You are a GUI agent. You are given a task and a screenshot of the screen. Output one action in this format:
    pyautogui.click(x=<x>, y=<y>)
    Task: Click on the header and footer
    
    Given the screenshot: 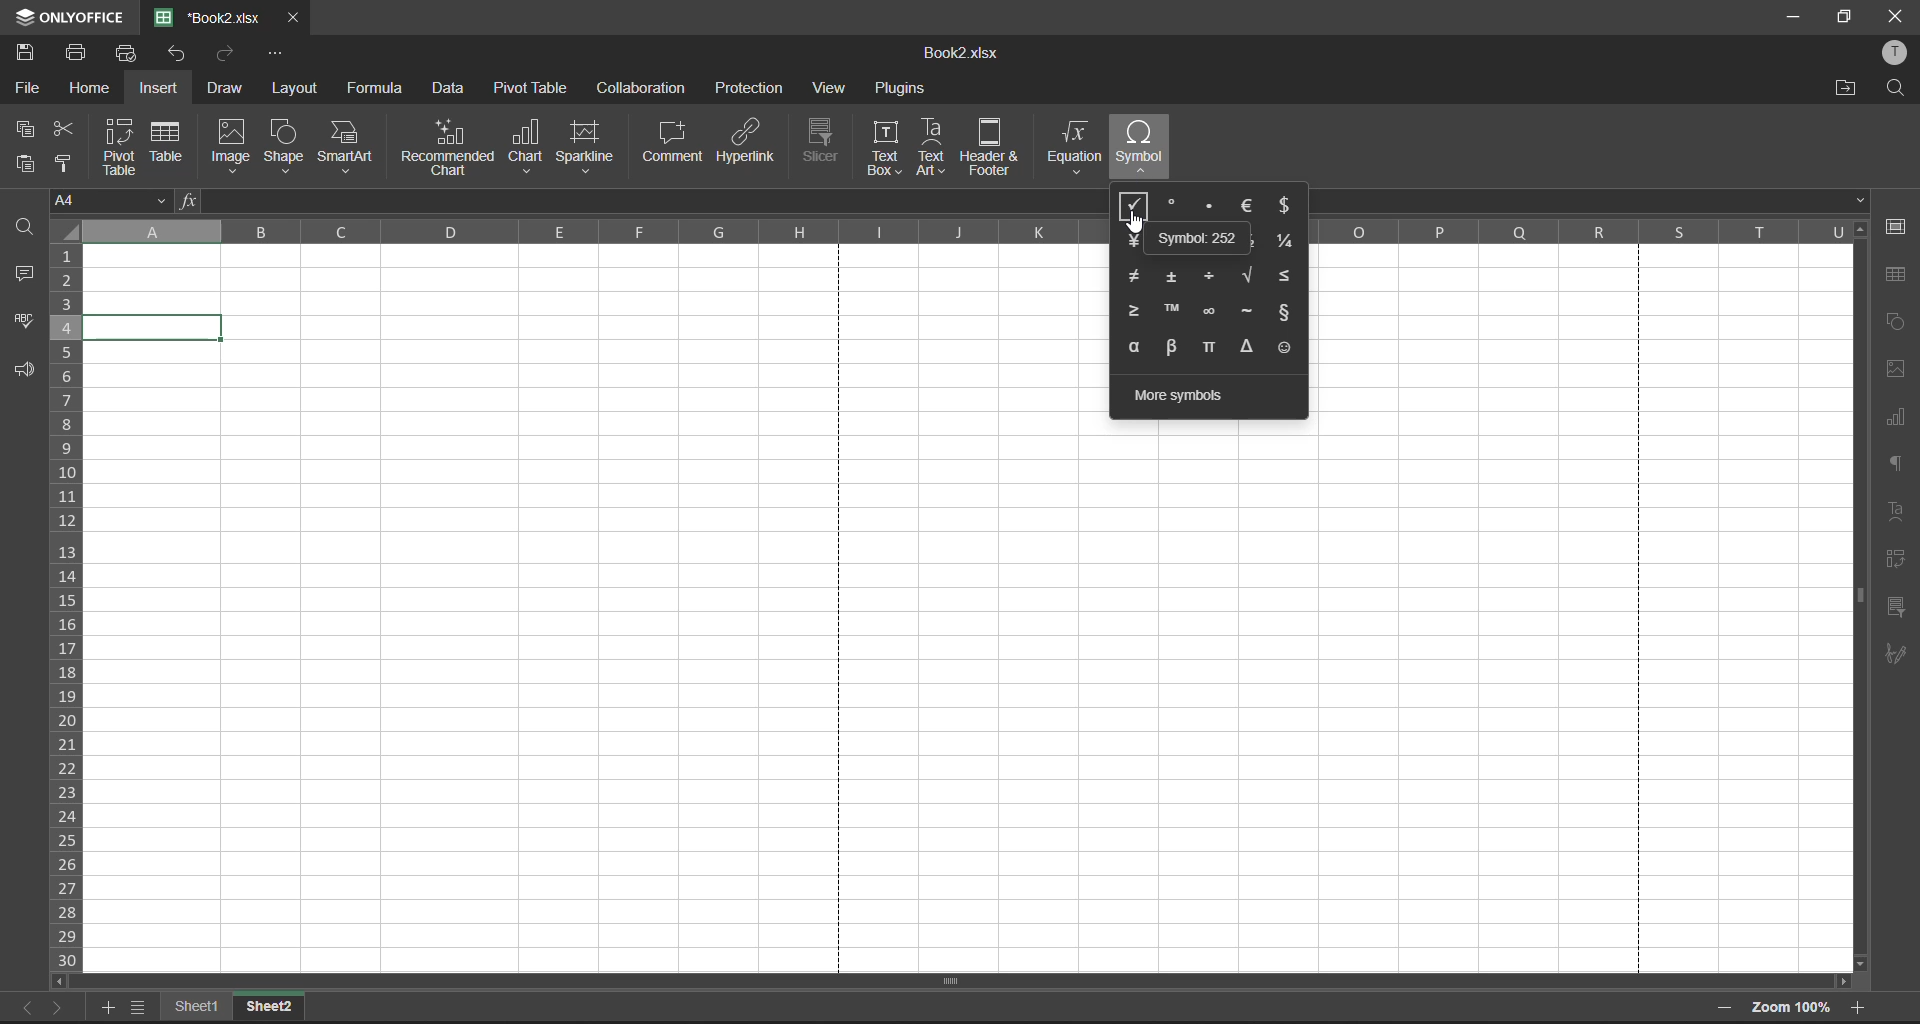 What is the action you would take?
    pyautogui.click(x=994, y=145)
    